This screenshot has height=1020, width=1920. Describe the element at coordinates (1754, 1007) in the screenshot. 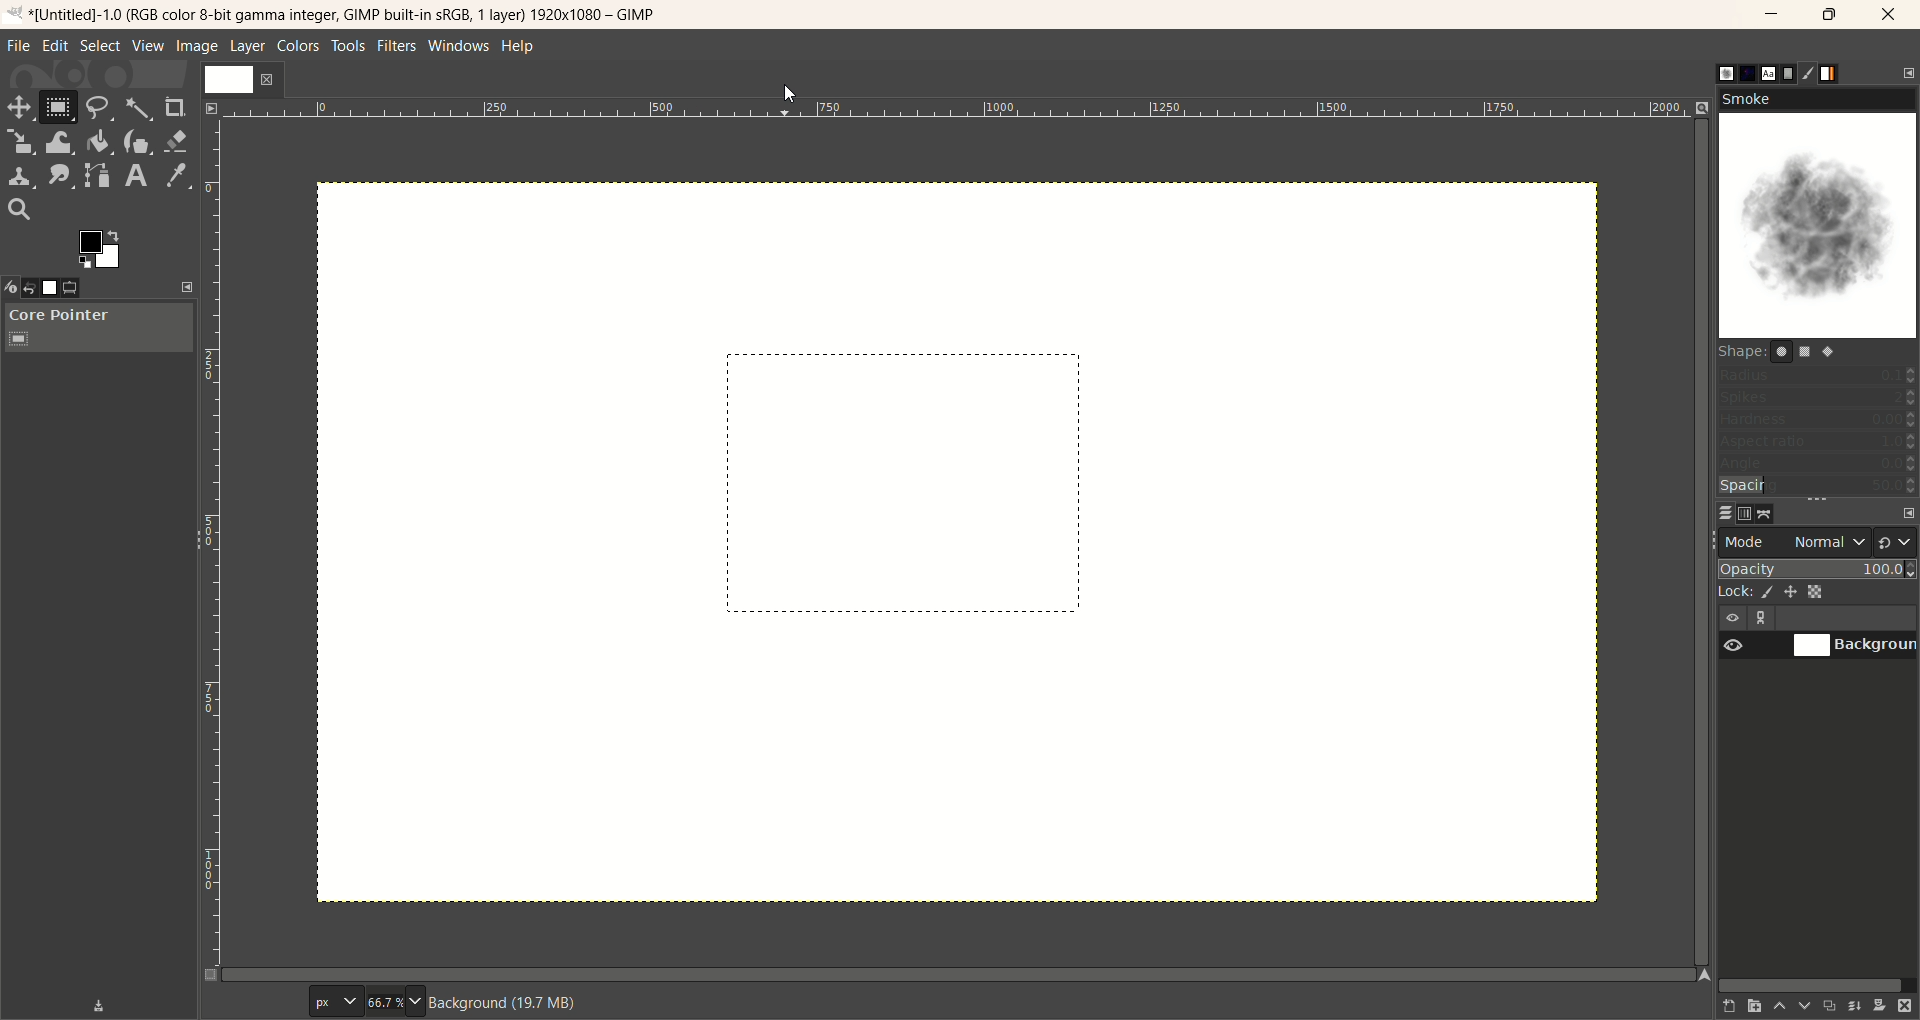

I see `create a new layer` at that location.